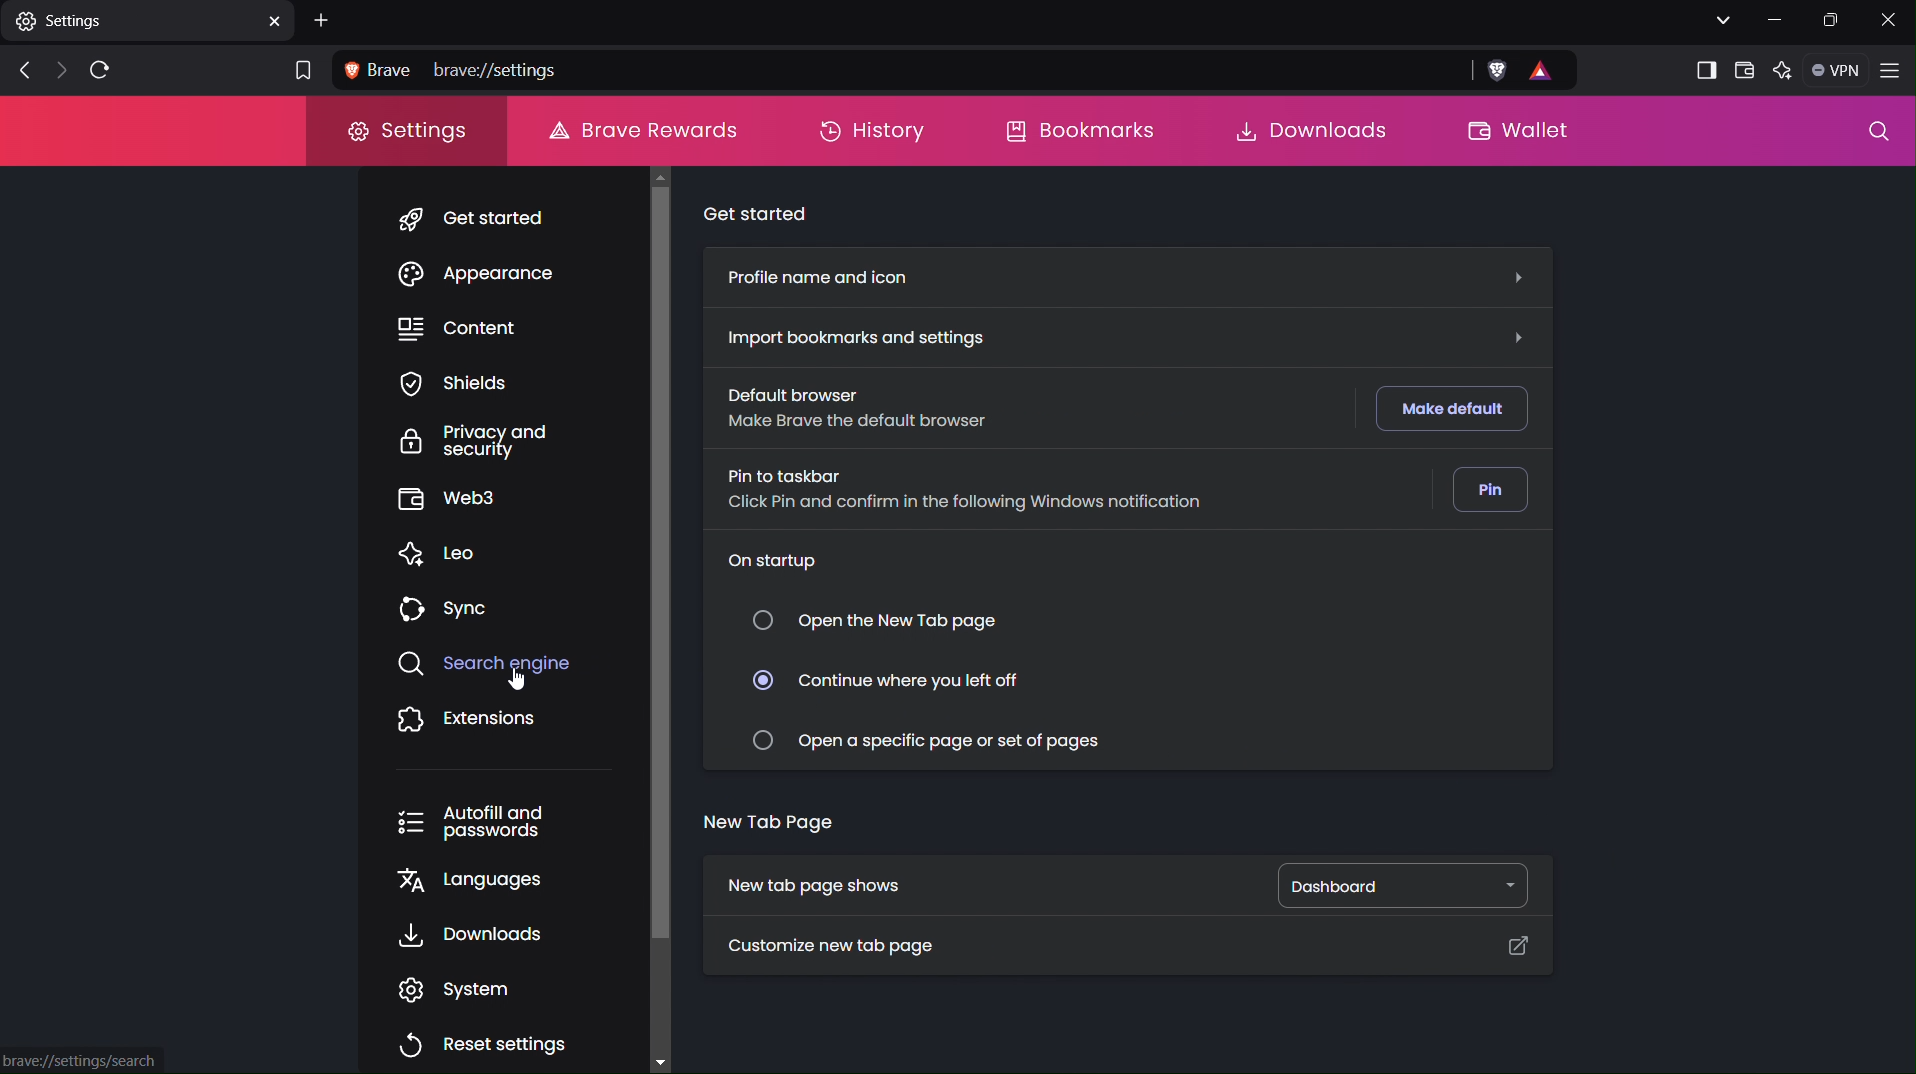 This screenshot has width=1916, height=1074. Describe the element at coordinates (824, 275) in the screenshot. I see `Profile name and icon` at that location.